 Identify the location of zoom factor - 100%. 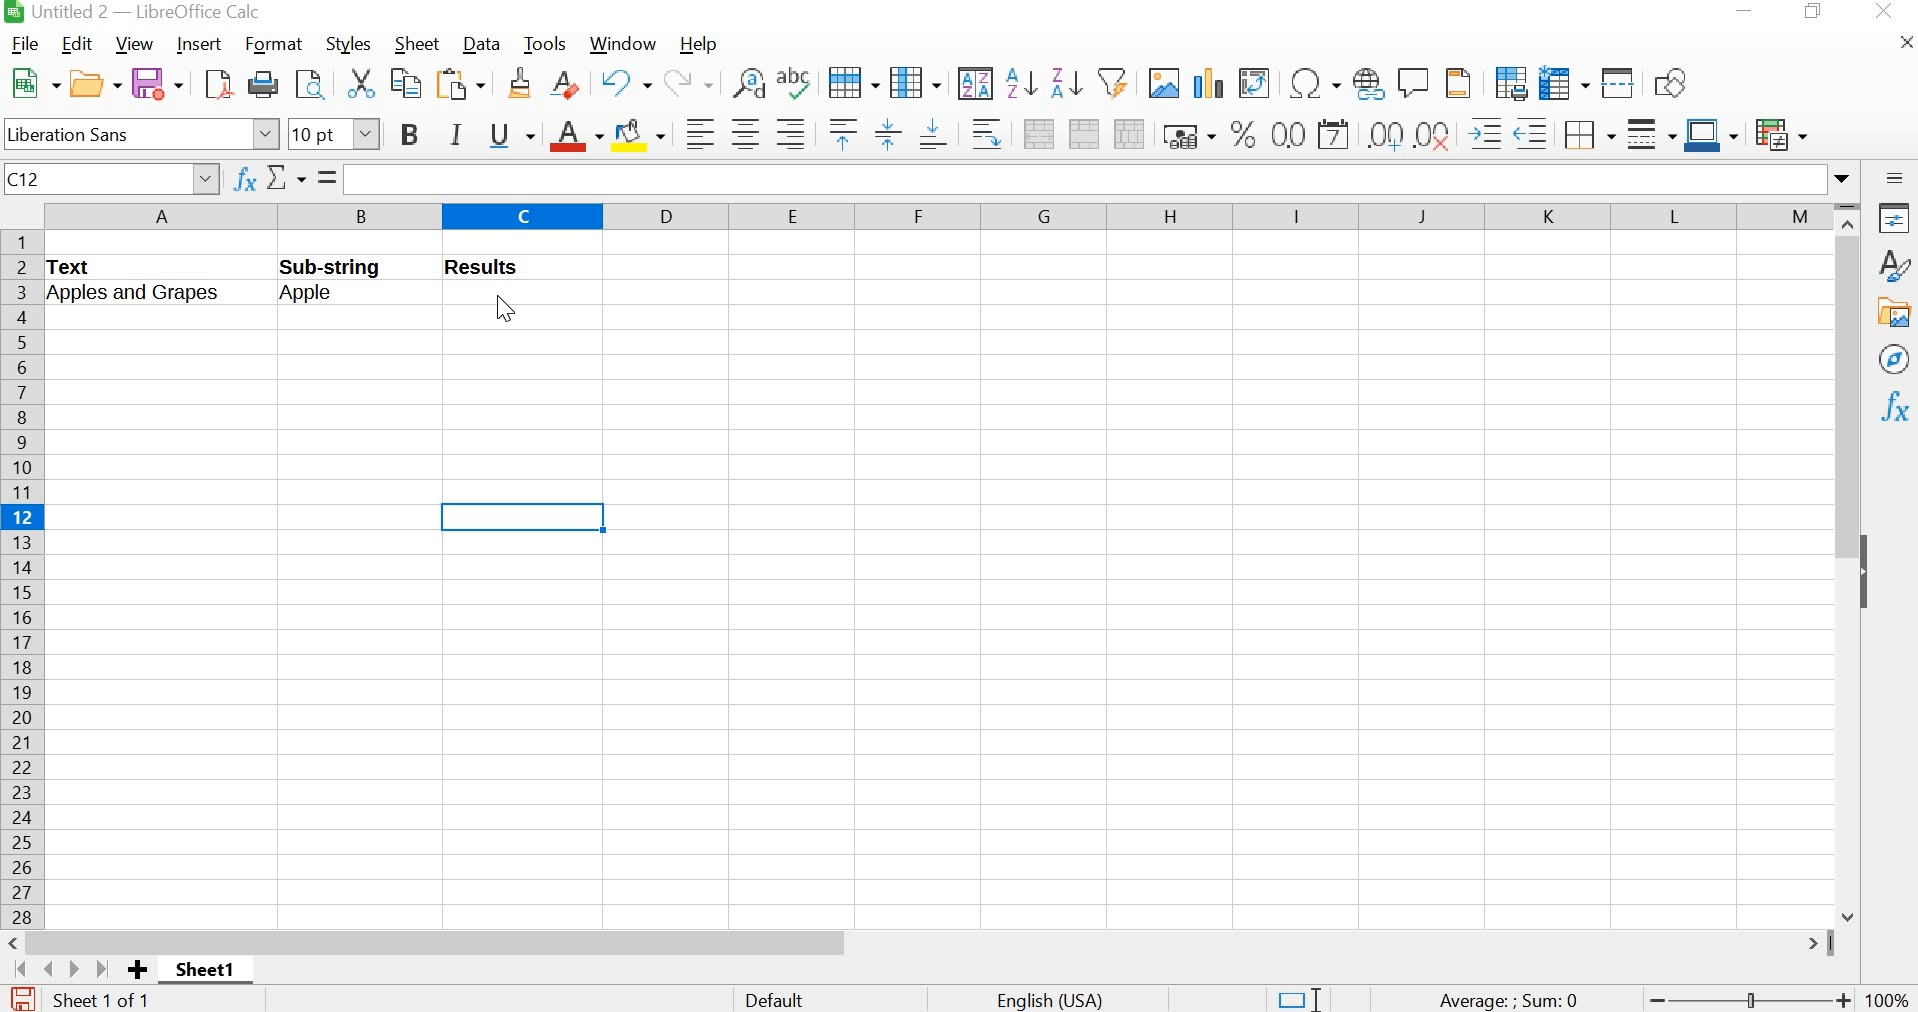
(1889, 1000).